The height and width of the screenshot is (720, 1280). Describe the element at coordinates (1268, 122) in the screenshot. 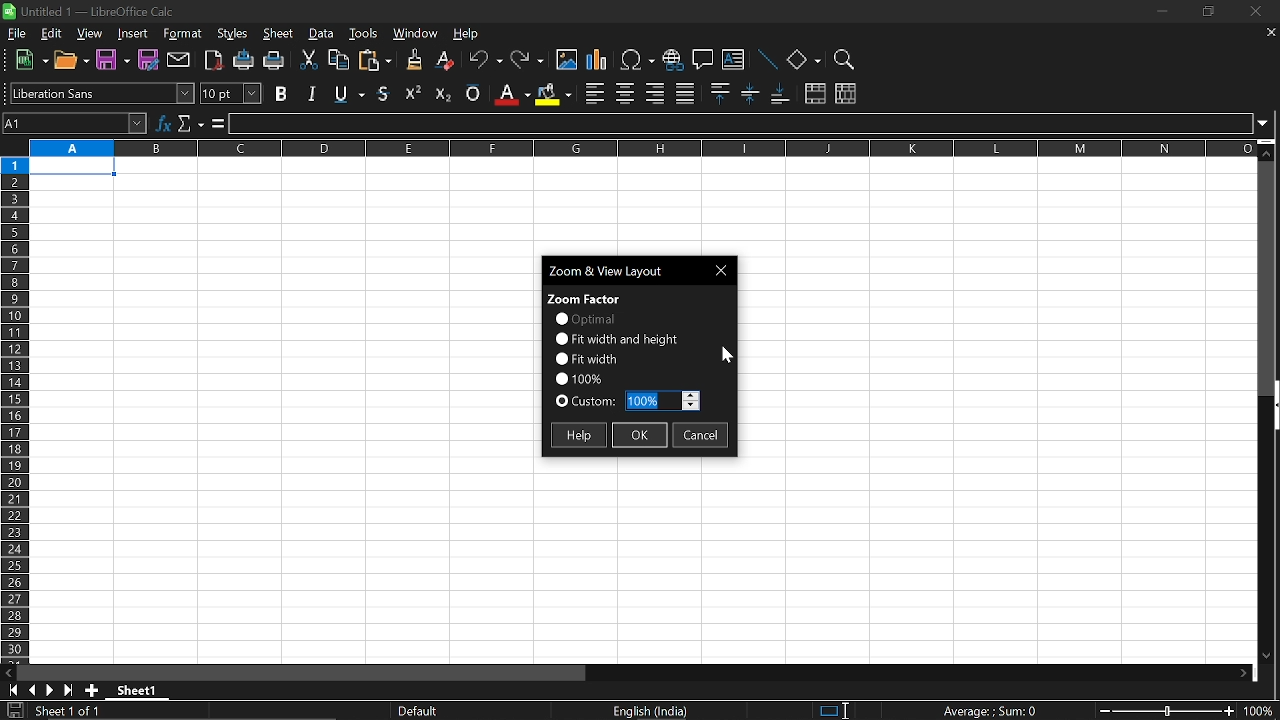

I see `expand formula bar` at that location.